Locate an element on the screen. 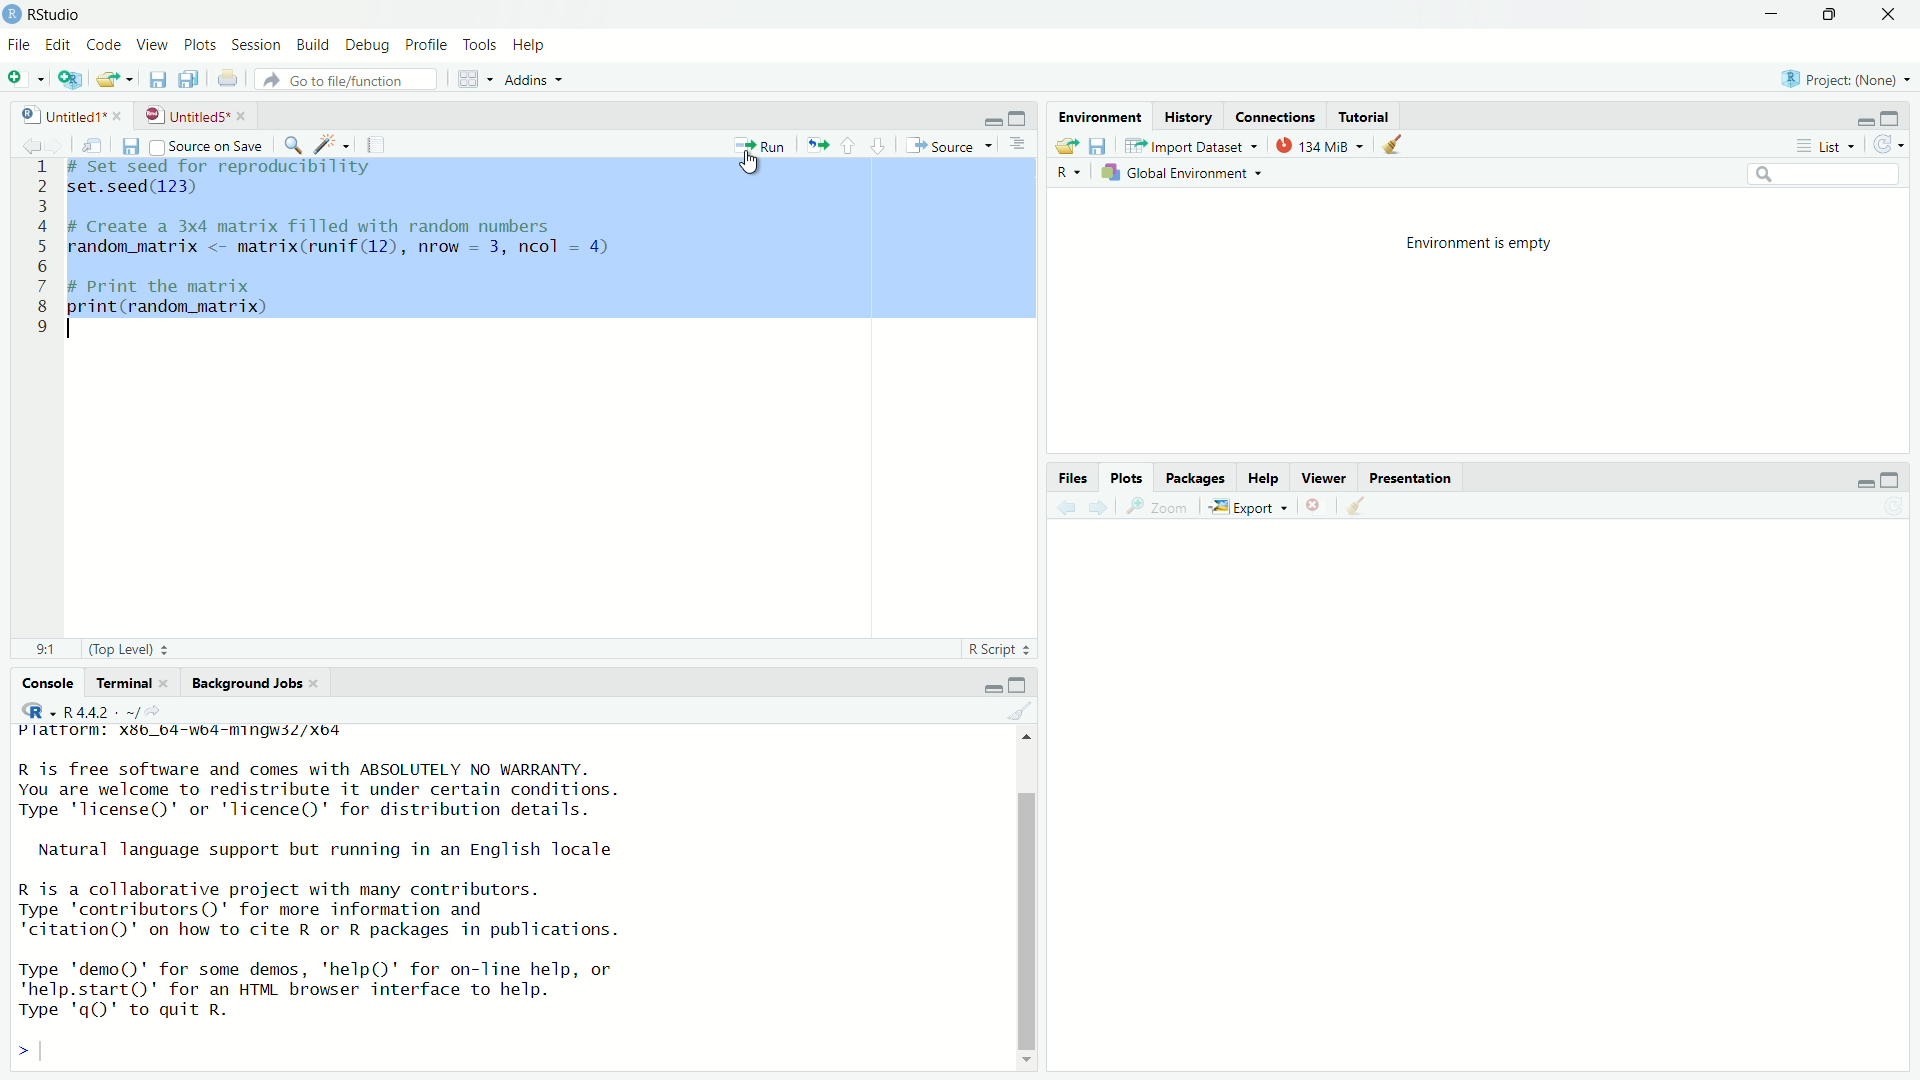 The height and width of the screenshot is (1080, 1920). UntitledS* is located at coordinates (190, 113).